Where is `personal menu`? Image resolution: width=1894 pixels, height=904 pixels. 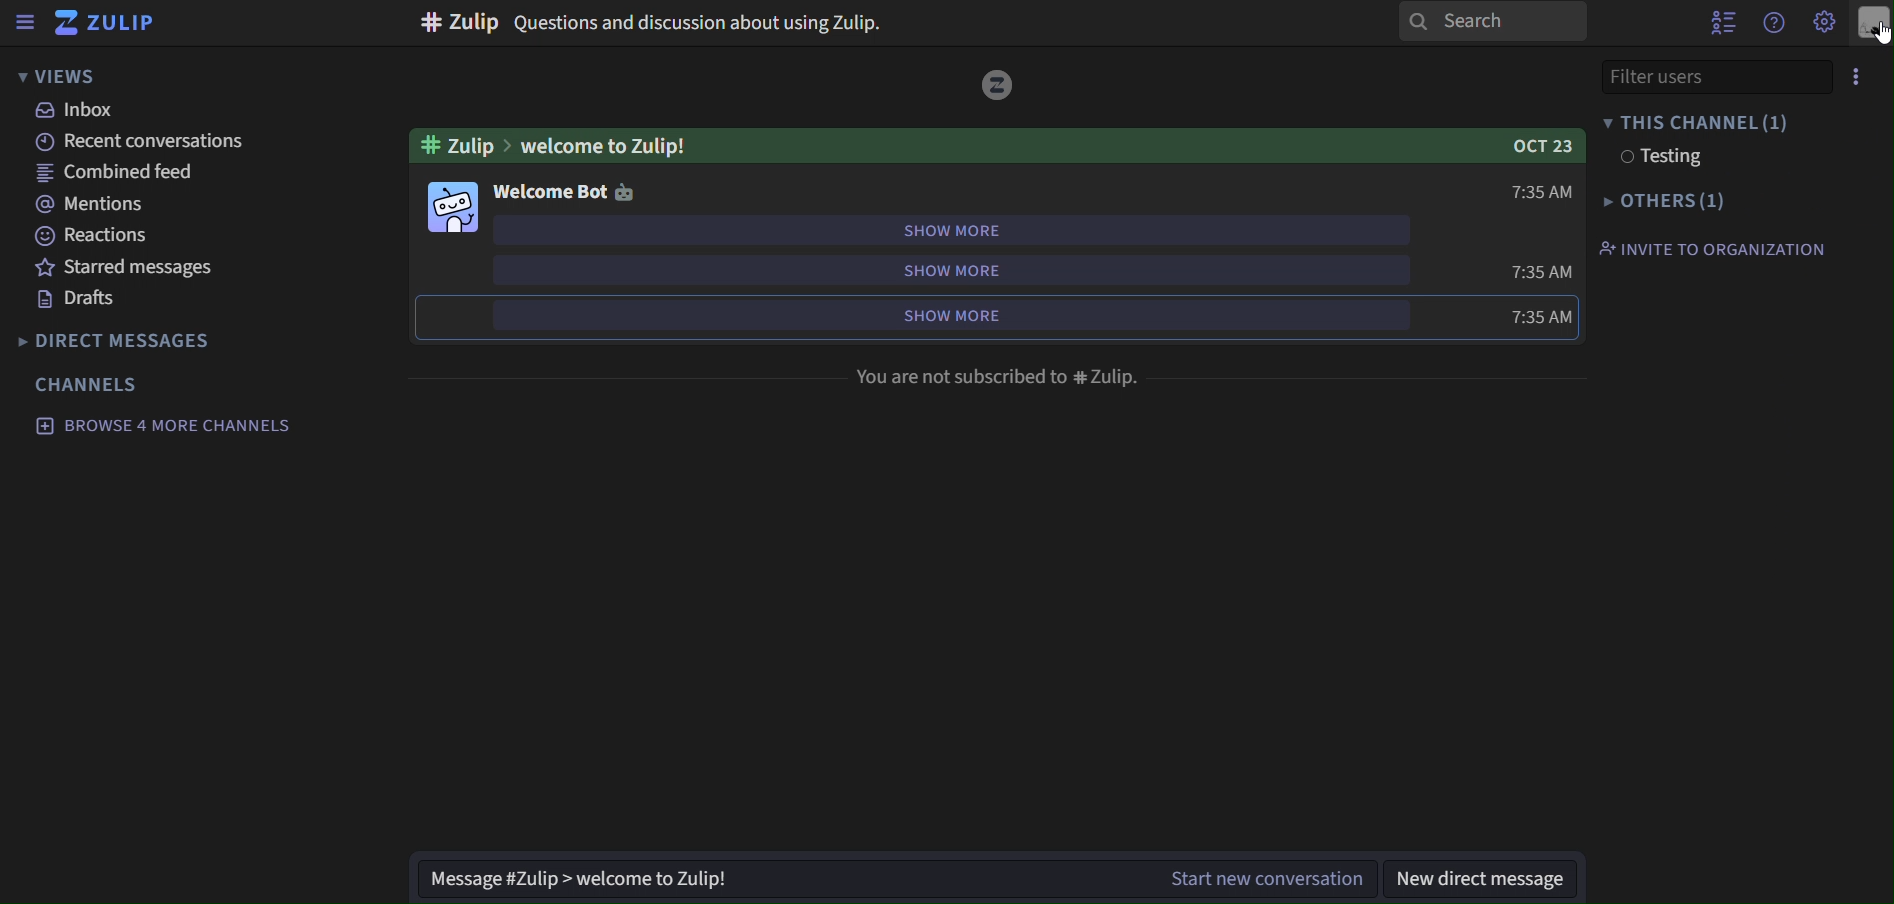
personal menu is located at coordinates (1874, 22).